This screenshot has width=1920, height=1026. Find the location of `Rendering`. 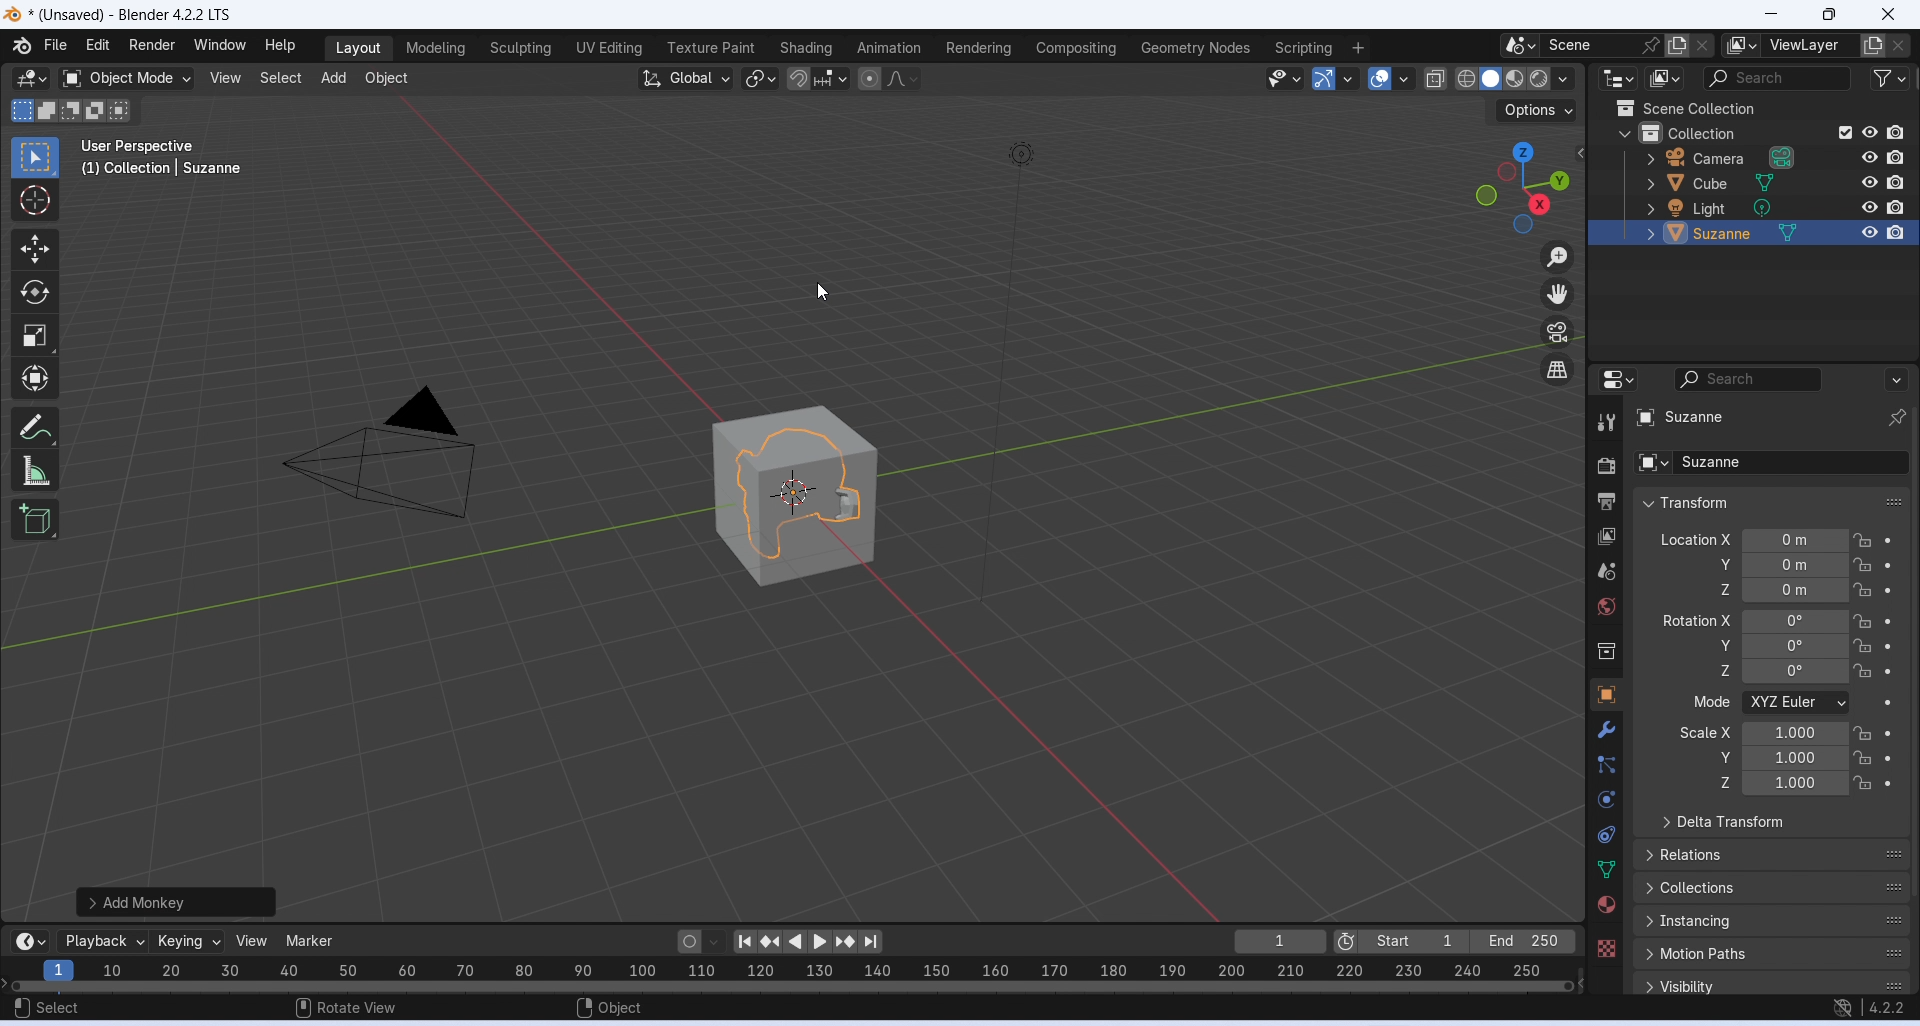

Rendering is located at coordinates (979, 48).